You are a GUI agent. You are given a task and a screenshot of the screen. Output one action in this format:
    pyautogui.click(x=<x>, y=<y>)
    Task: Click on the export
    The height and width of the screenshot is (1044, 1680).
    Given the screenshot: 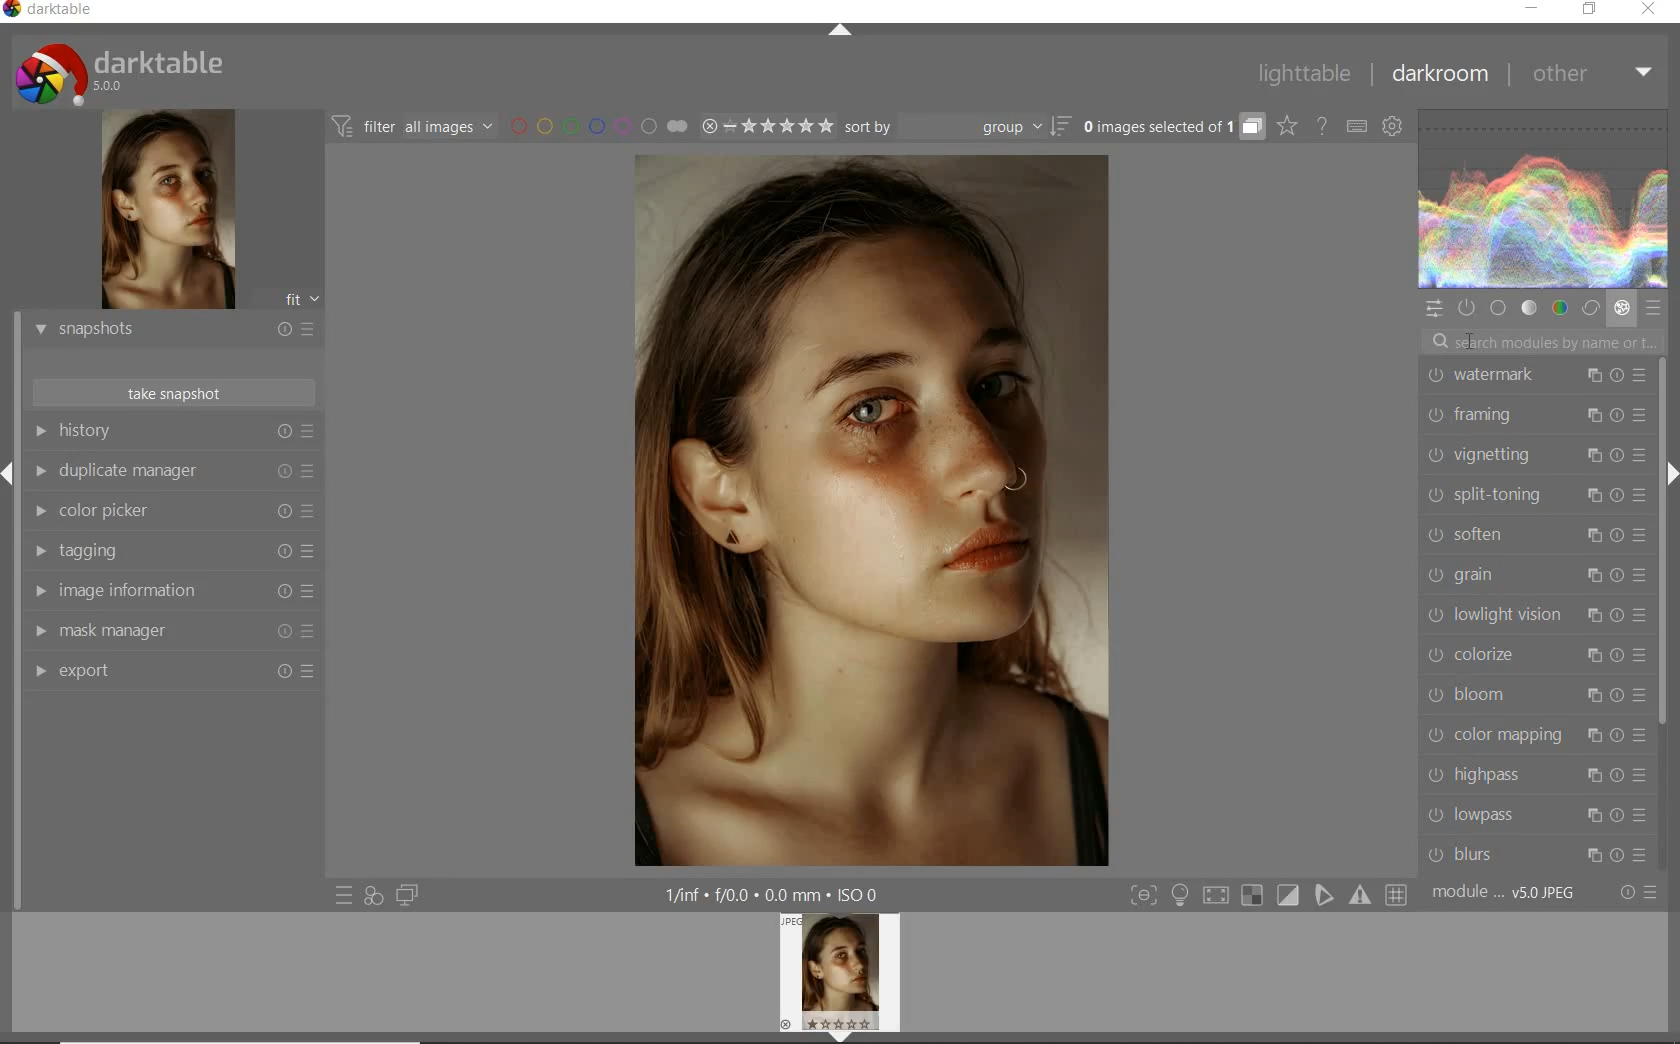 What is the action you would take?
    pyautogui.click(x=171, y=675)
    